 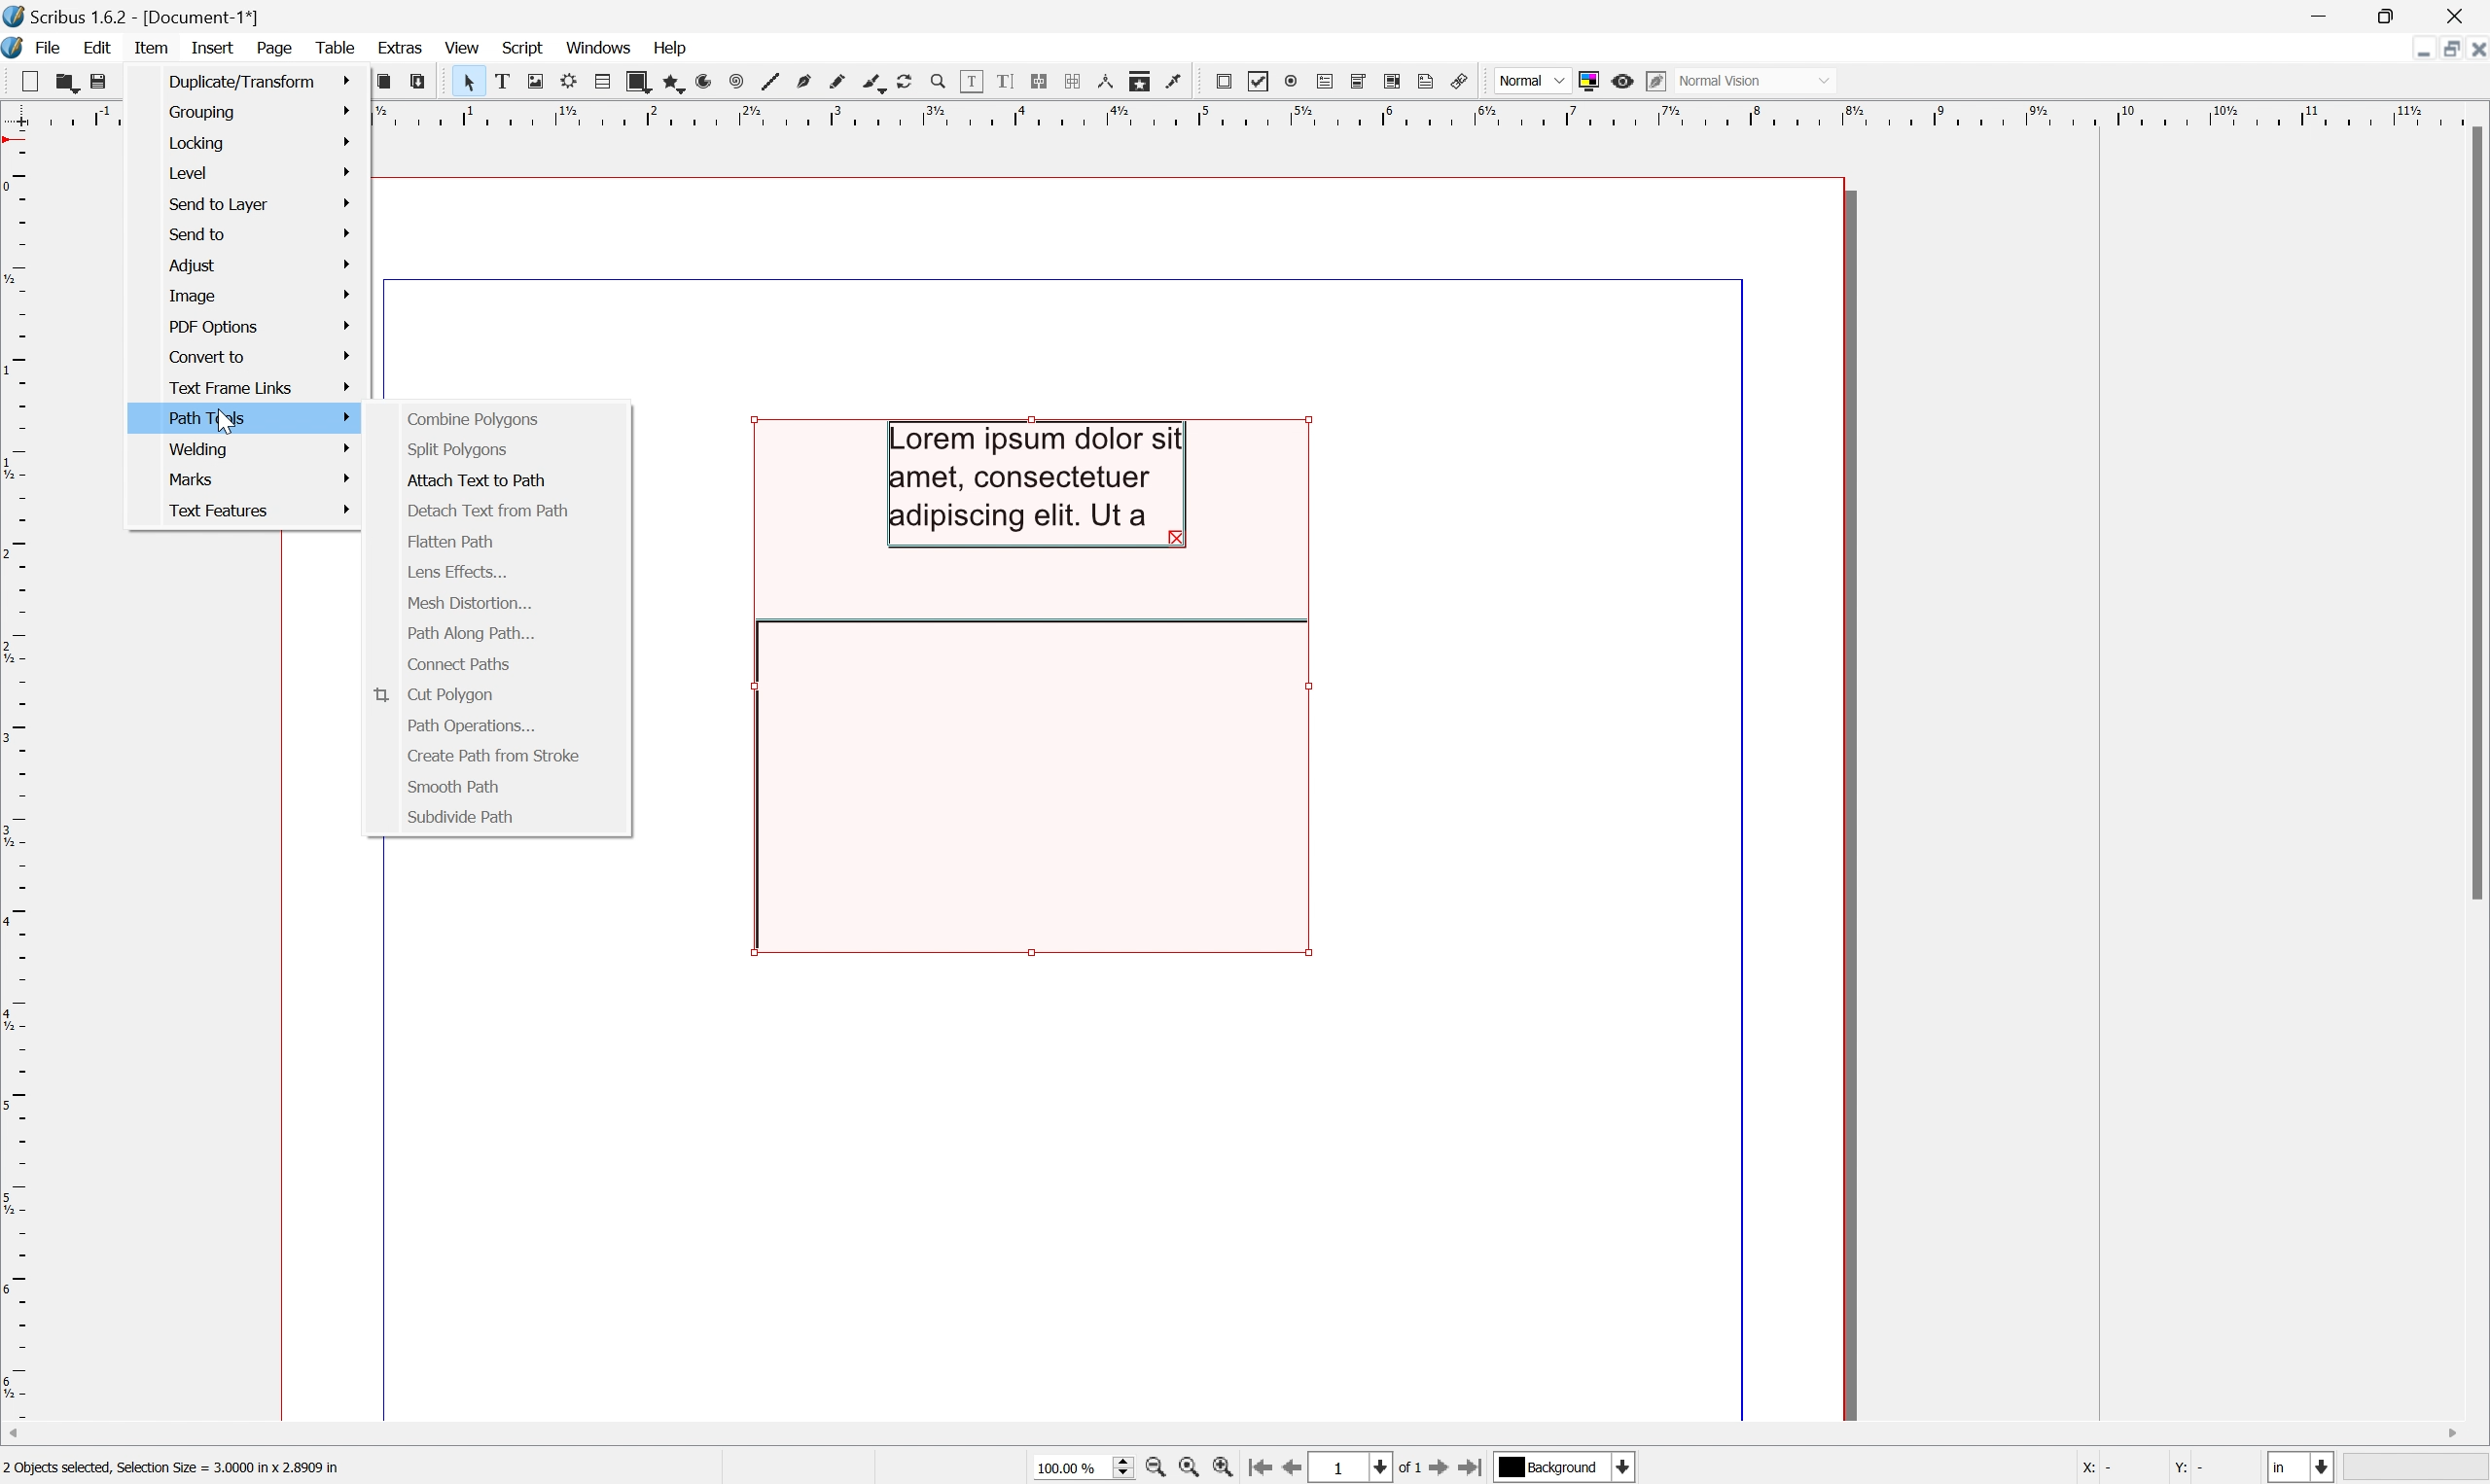 What do you see at coordinates (430, 695) in the screenshot?
I see `Cut polygons` at bounding box center [430, 695].